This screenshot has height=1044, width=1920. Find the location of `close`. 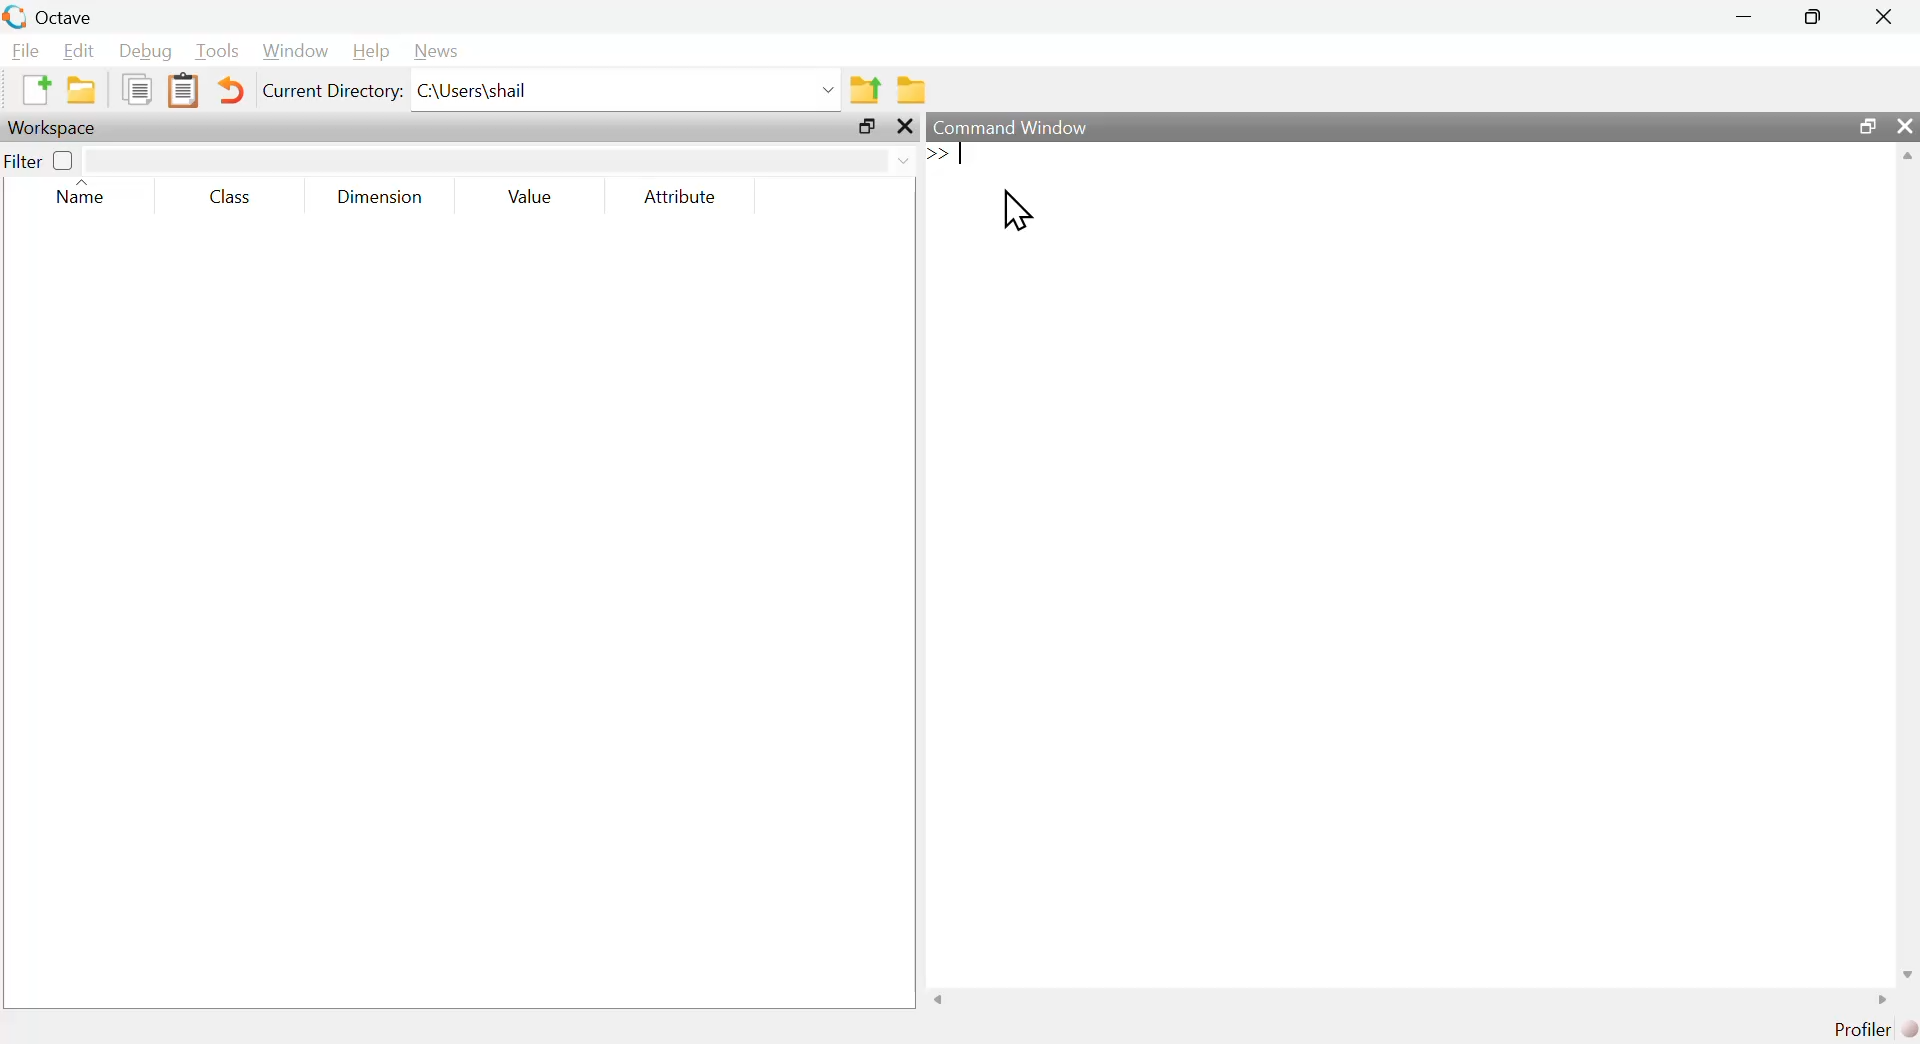

close is located at coordinates (1908, 125).